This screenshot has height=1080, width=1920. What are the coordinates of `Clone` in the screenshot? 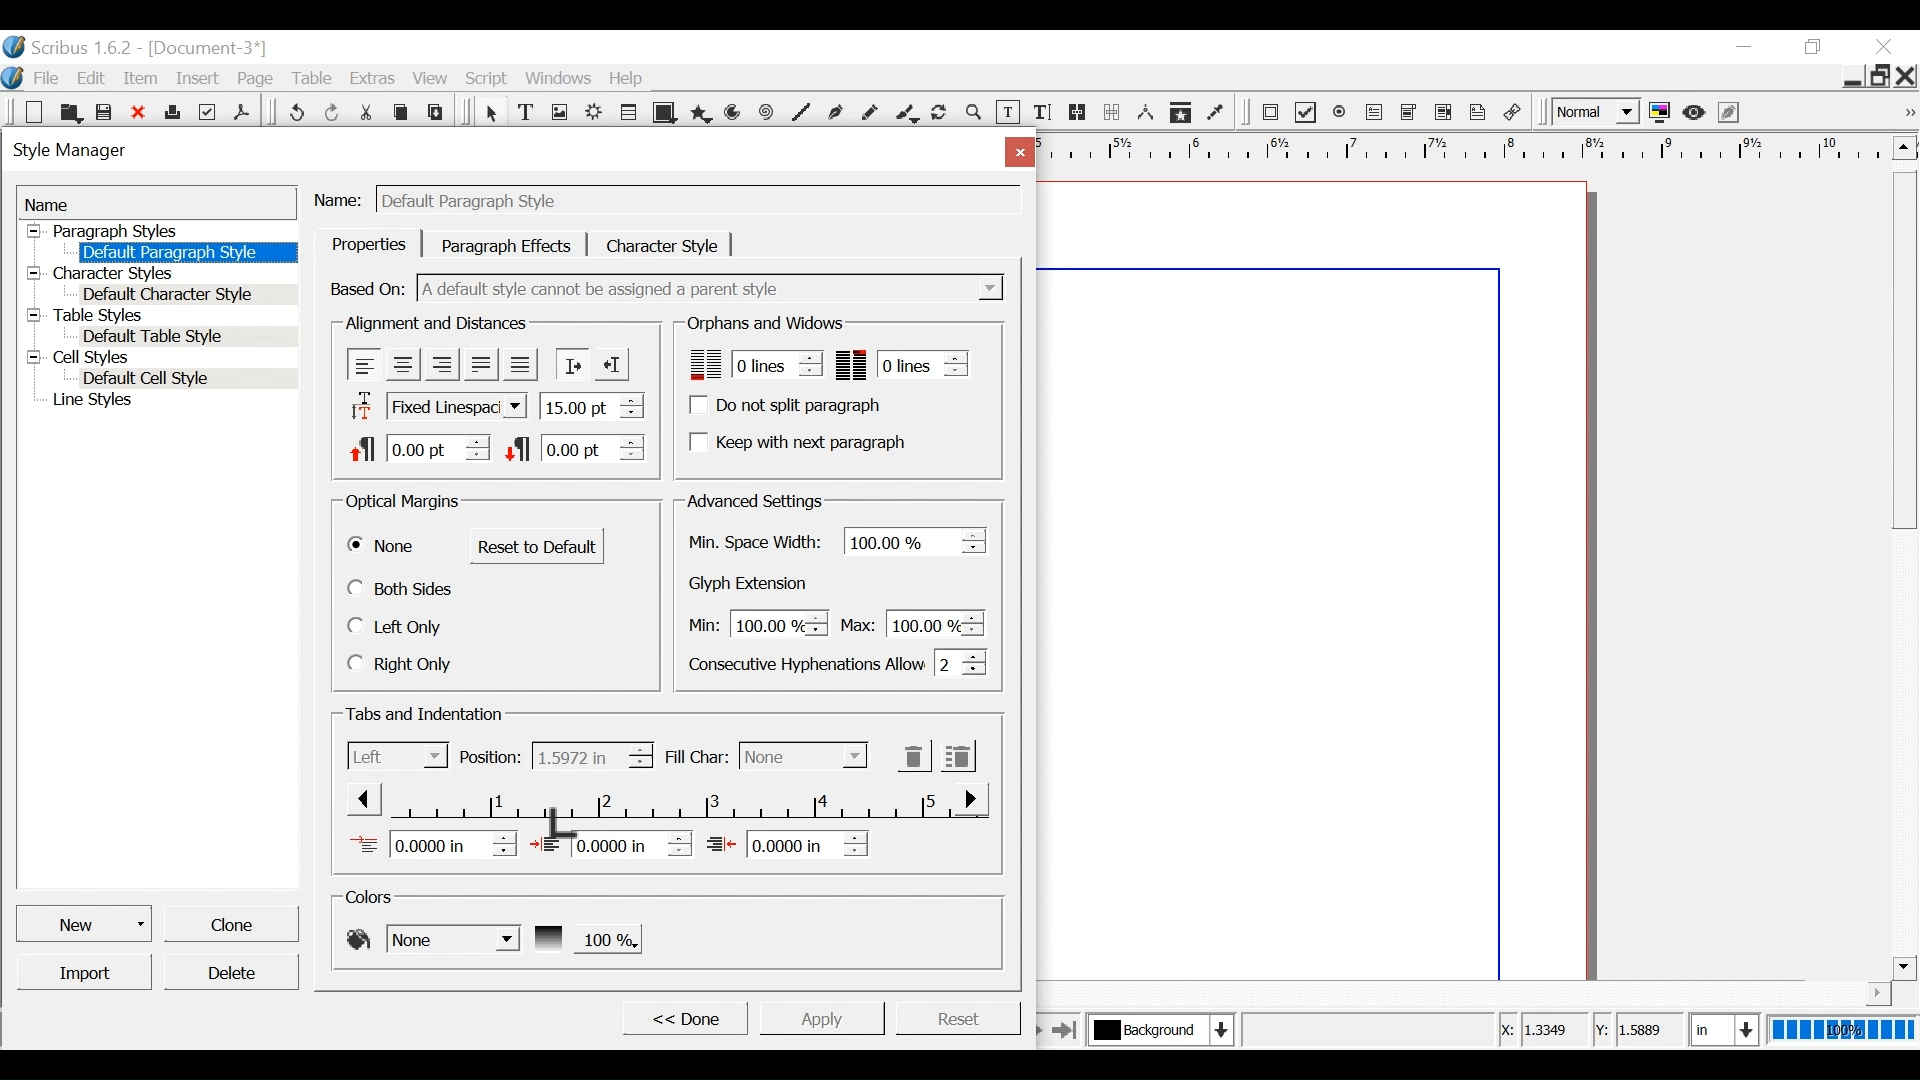 It's located at (229, 922).